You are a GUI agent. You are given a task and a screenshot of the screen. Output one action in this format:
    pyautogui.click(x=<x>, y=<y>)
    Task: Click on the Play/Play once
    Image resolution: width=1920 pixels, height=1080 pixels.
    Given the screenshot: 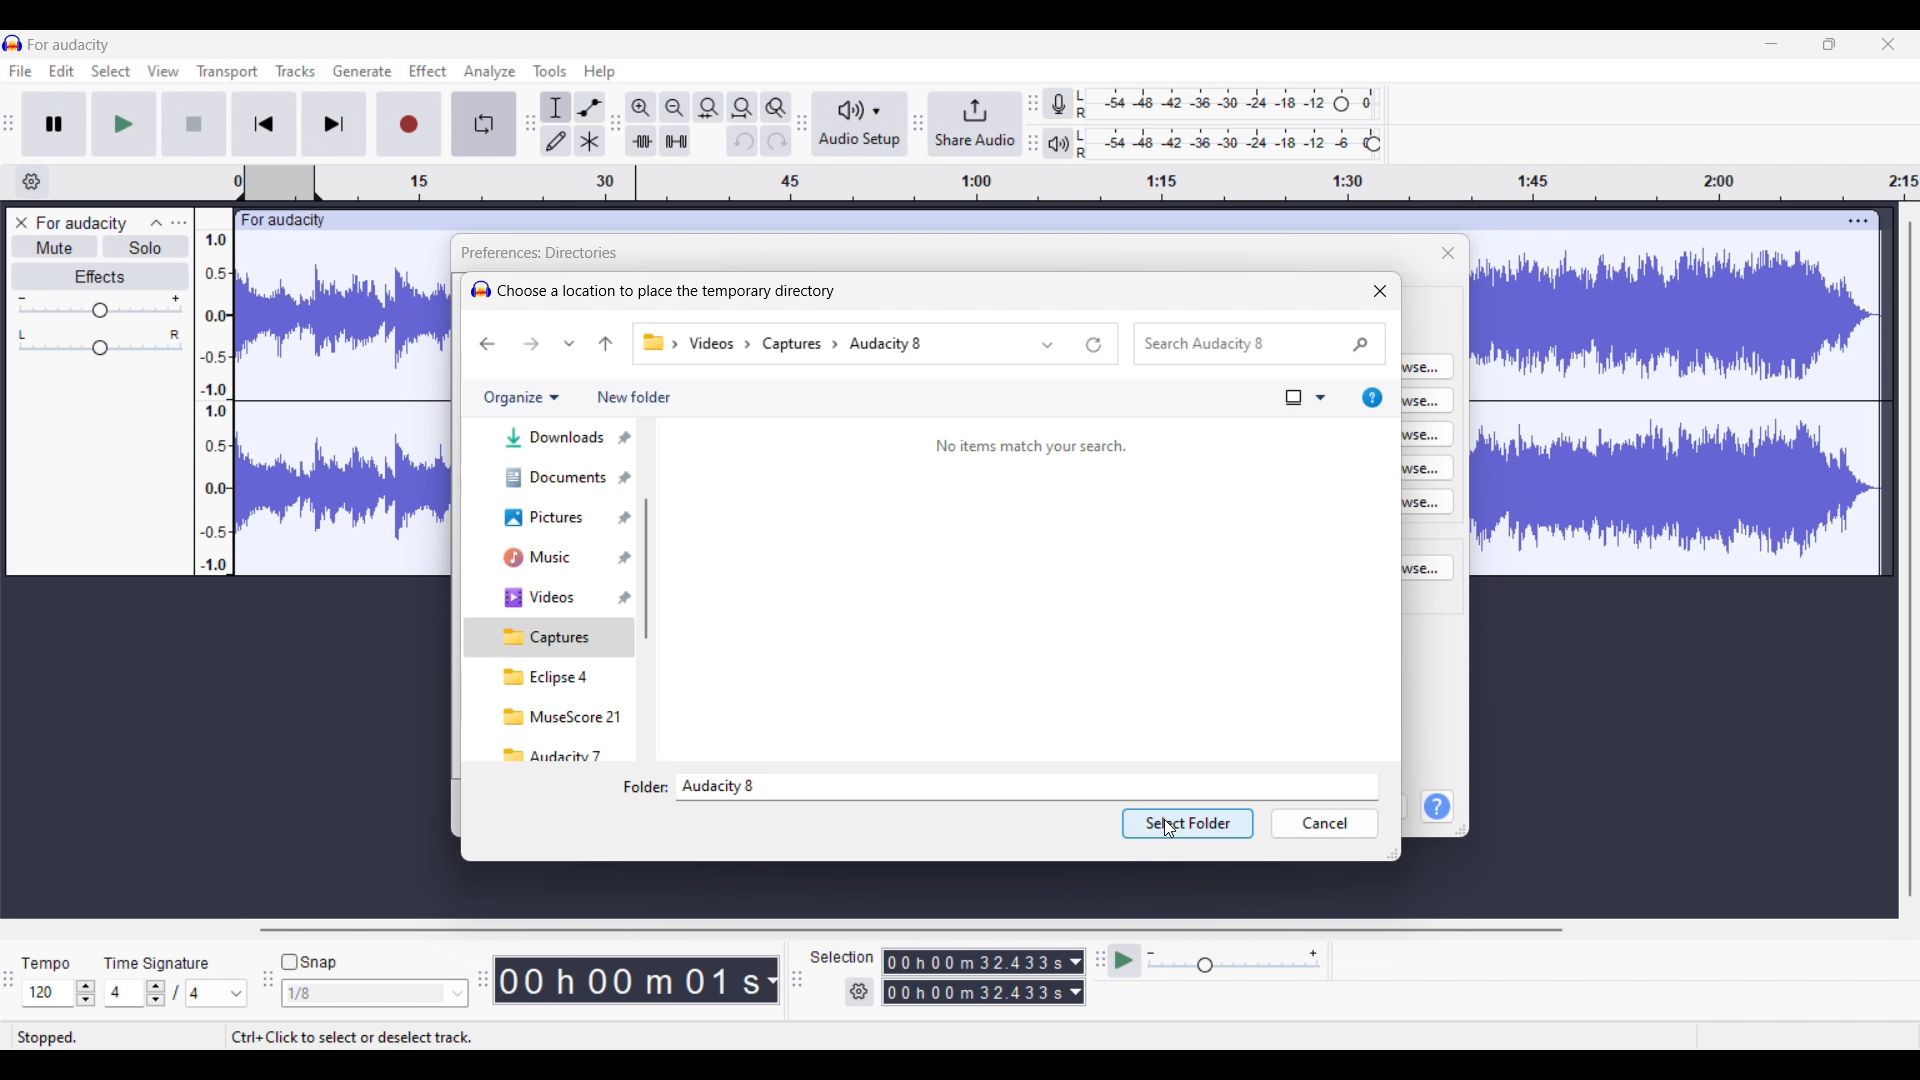 What is the action you would take?
    pyautogui.click(x=125, y=124)
    